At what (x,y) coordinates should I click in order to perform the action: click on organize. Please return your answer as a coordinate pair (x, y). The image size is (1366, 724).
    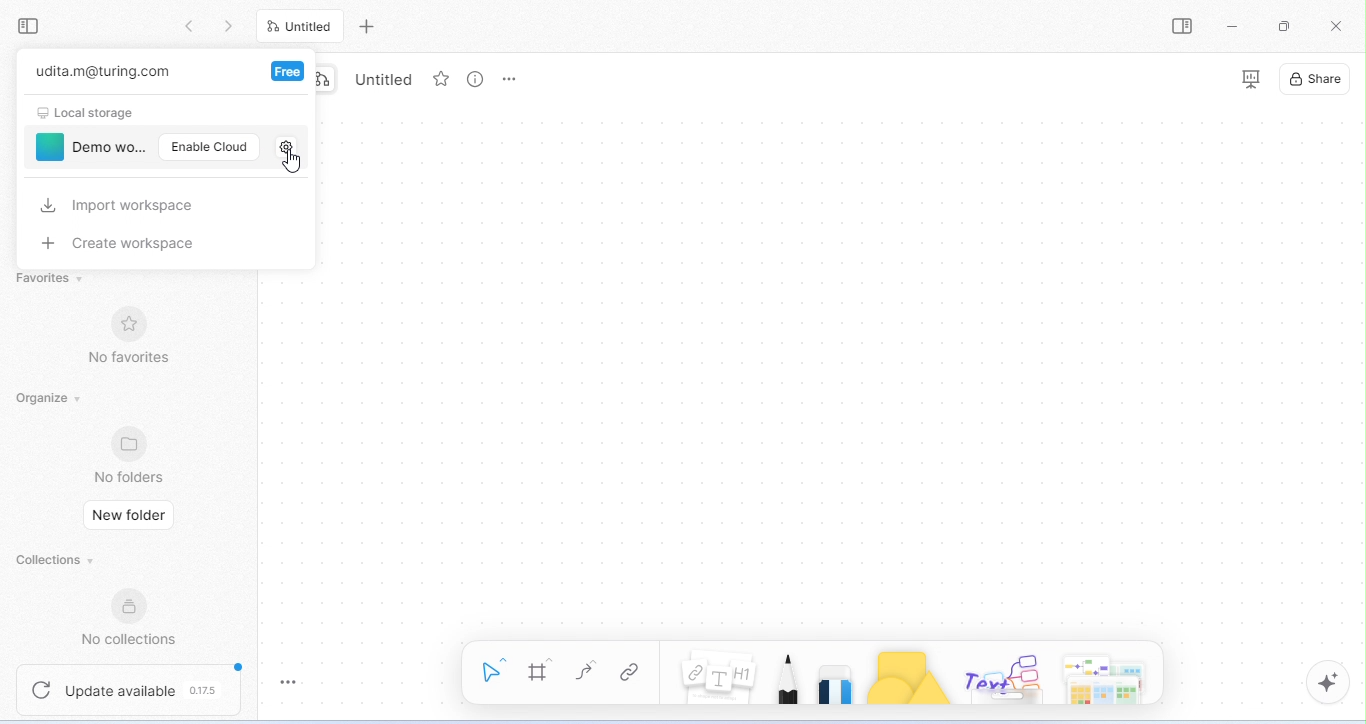
    Looking at the image, I should click on (47, 398).